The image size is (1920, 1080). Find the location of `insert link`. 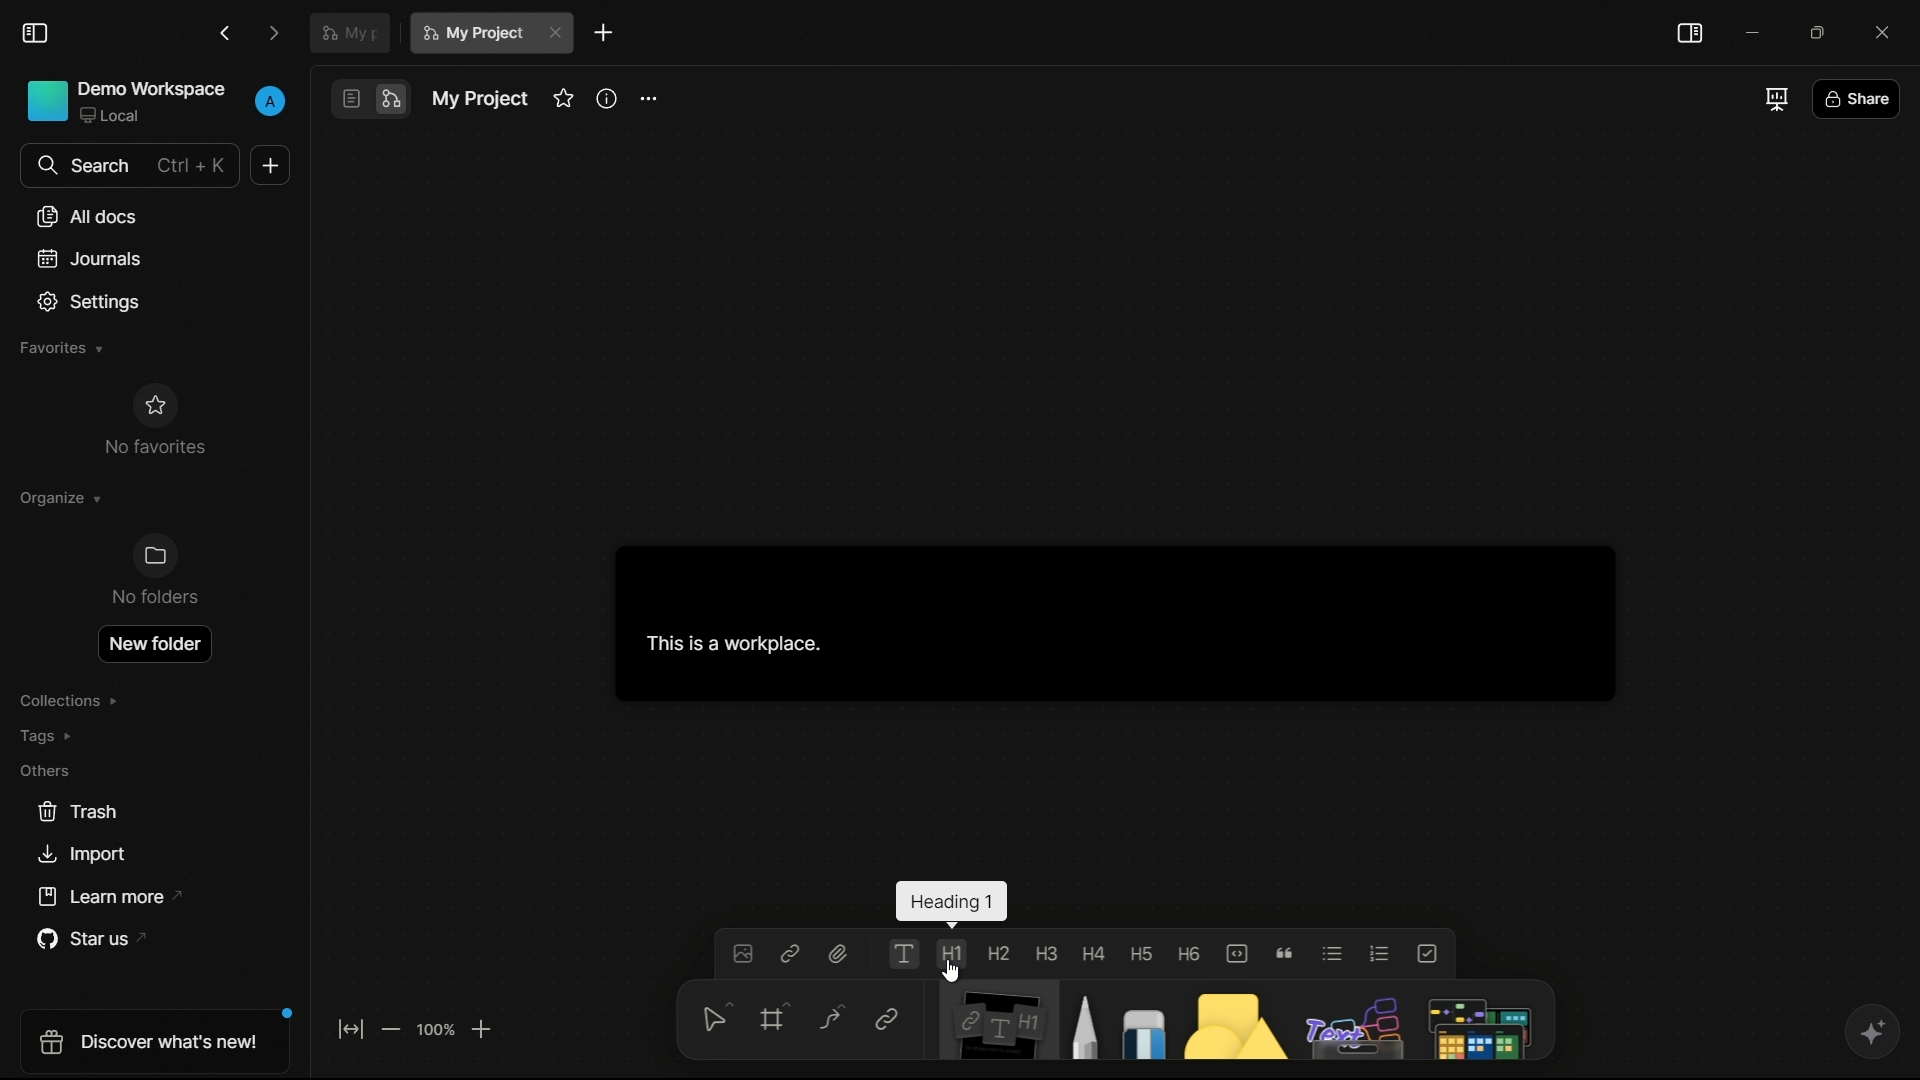

insert link is located at coordinates (791, 954).